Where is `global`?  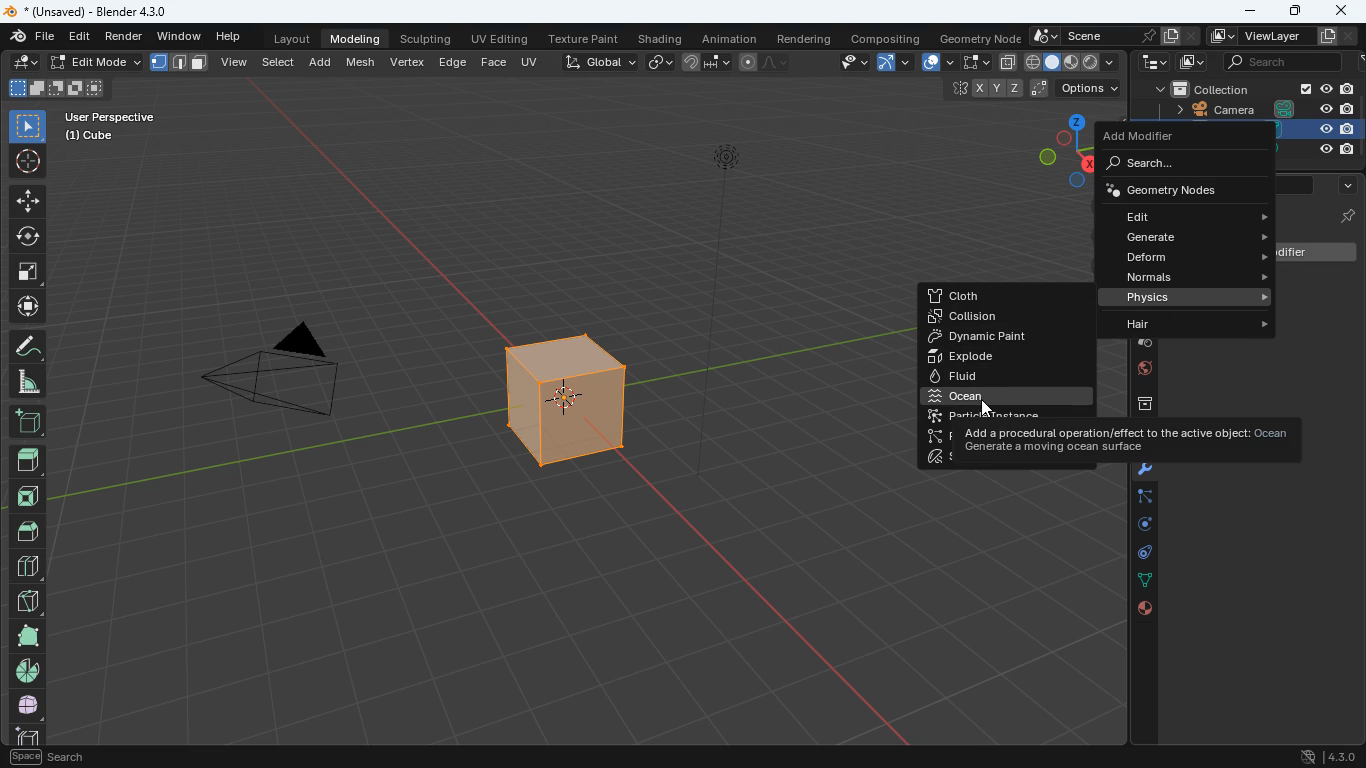 global is located at coordinates (599, 61).